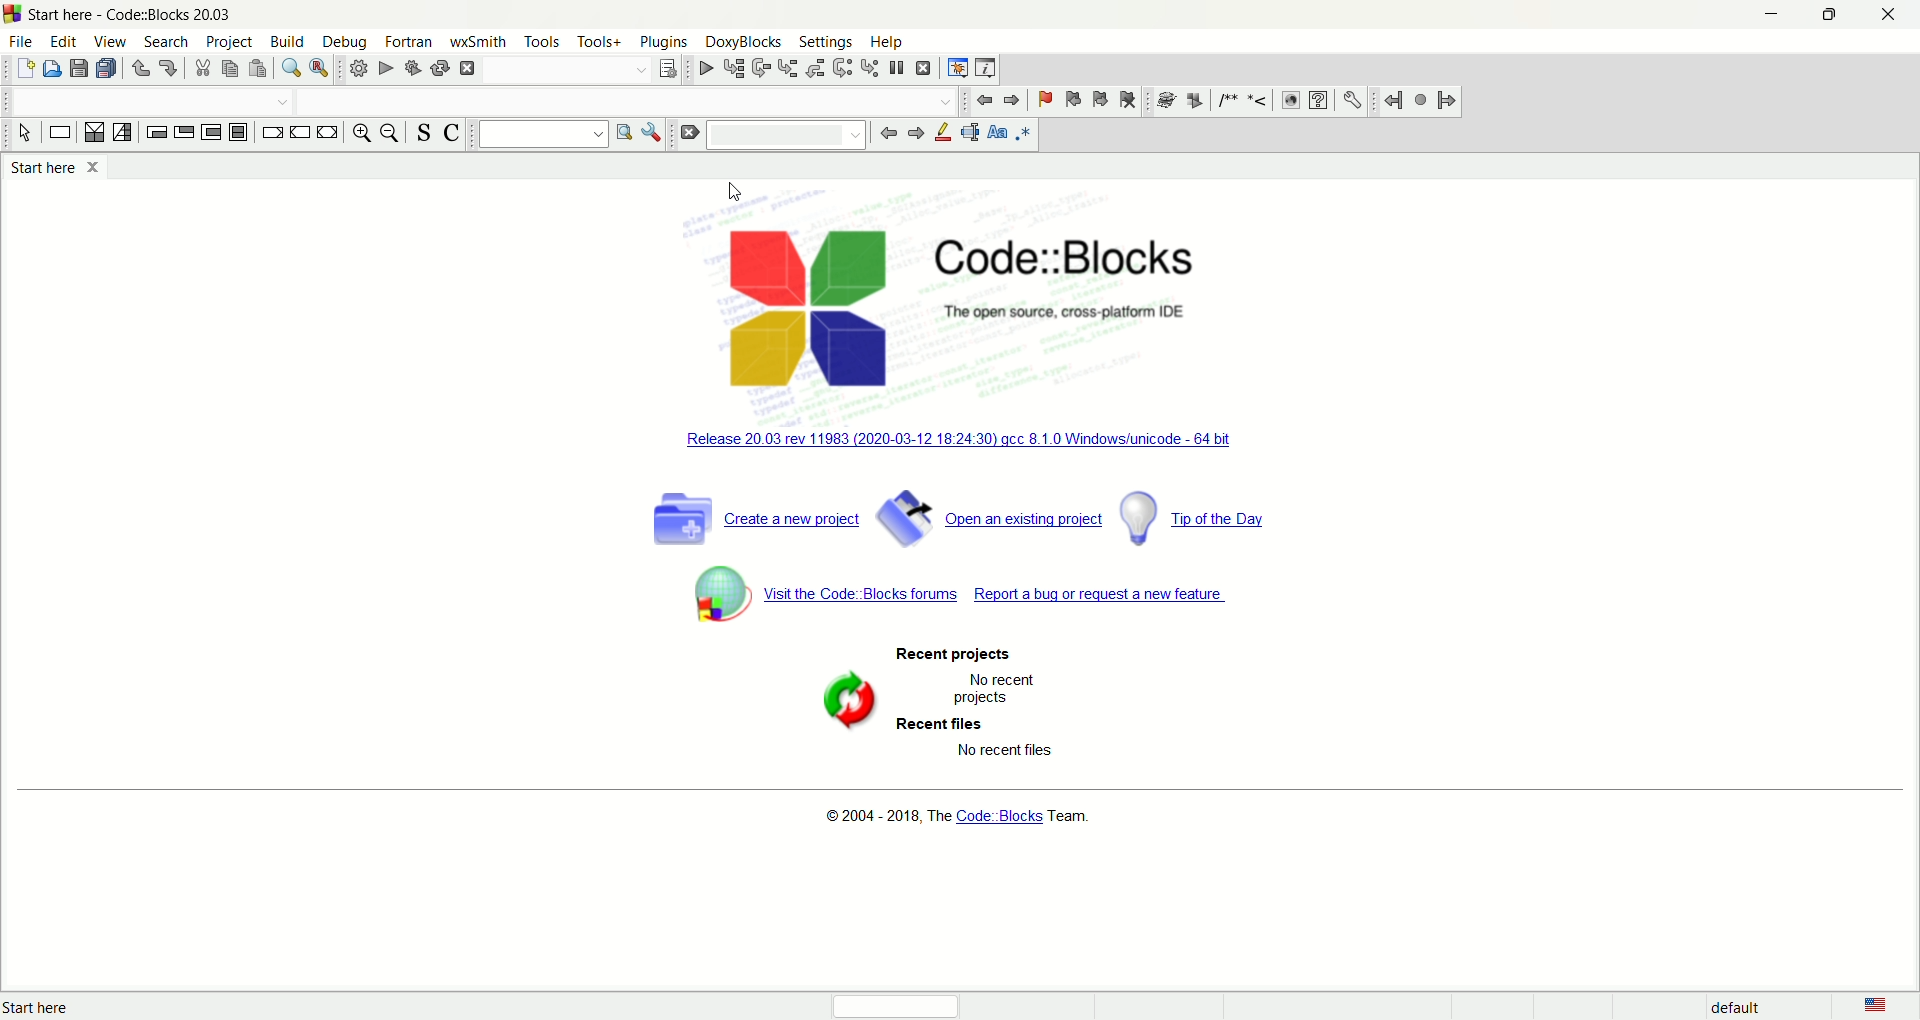 This screenshot has width=1920, height=1020. I want to click on text, so click(37, 1010).